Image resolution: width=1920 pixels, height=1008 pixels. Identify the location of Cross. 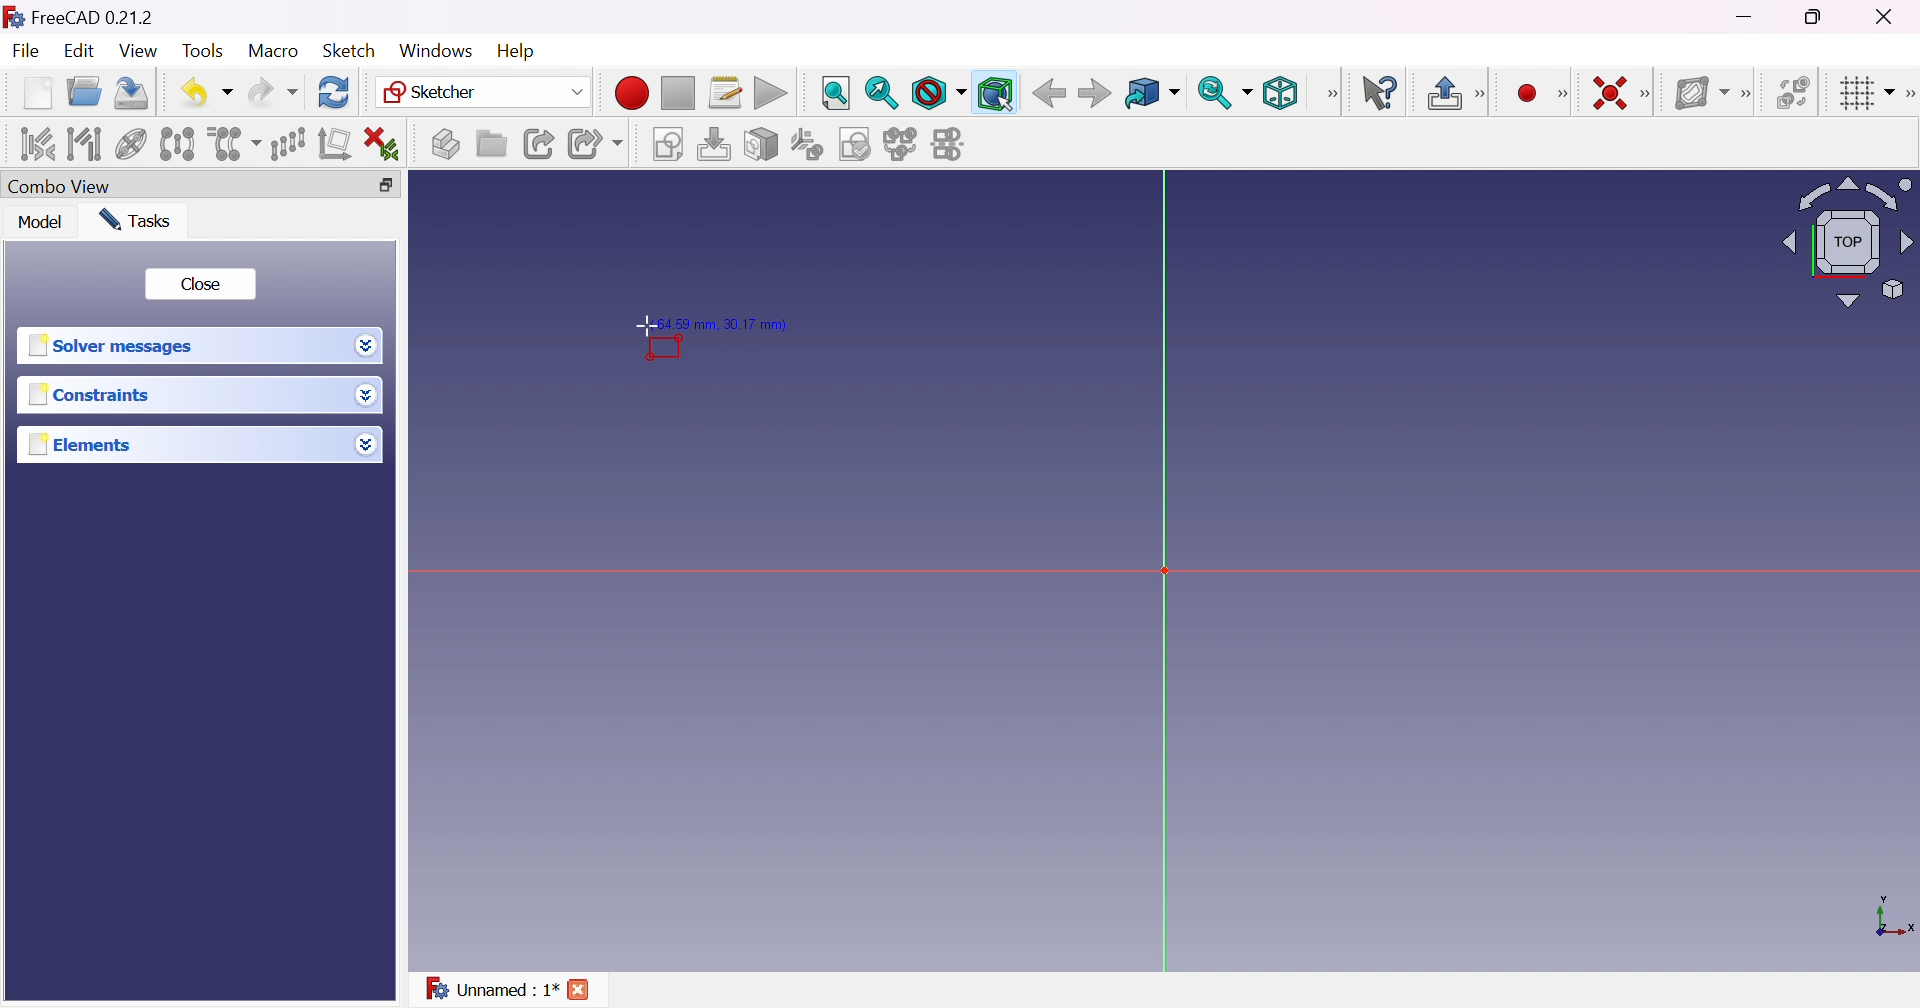
(577, 989).